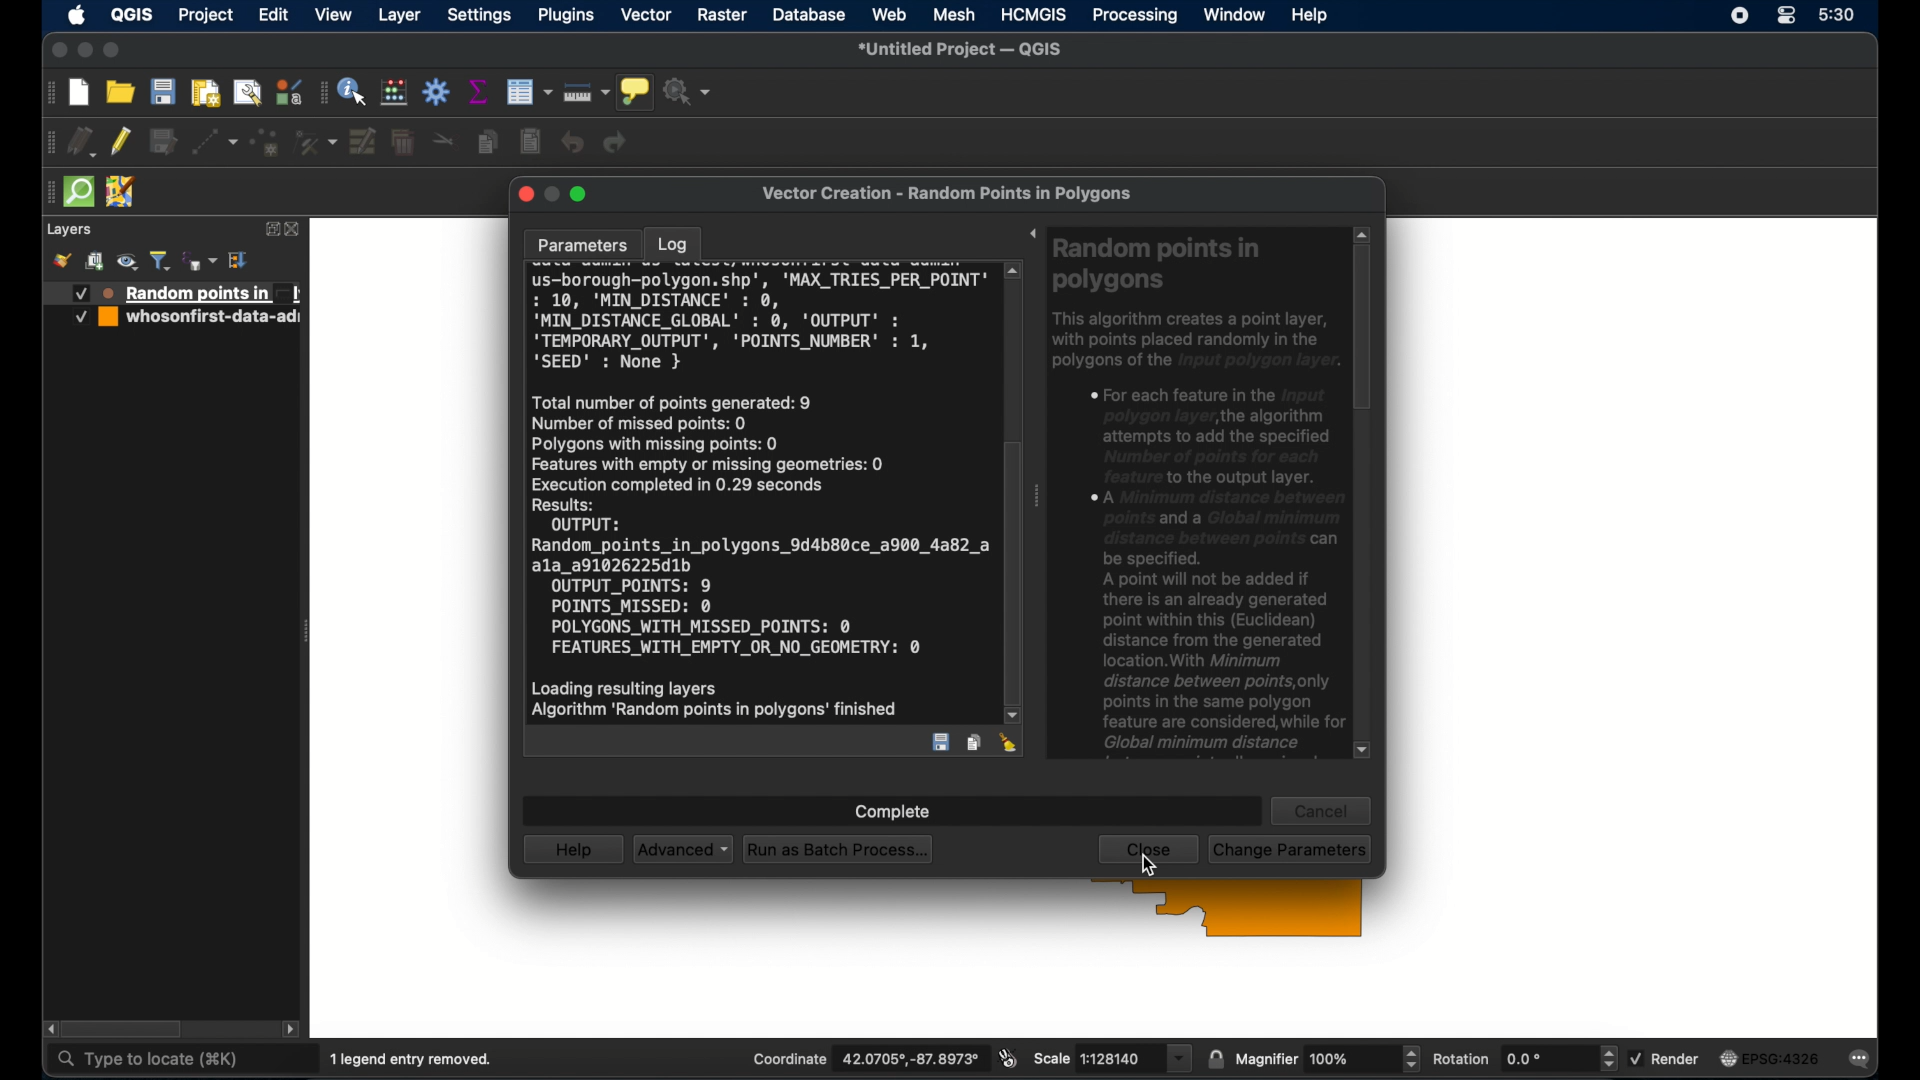 This screenshot has height=1080, width=1920. Describe the element at coordinates (45, 142) in the screenshot. I see `drag handle` at that location.